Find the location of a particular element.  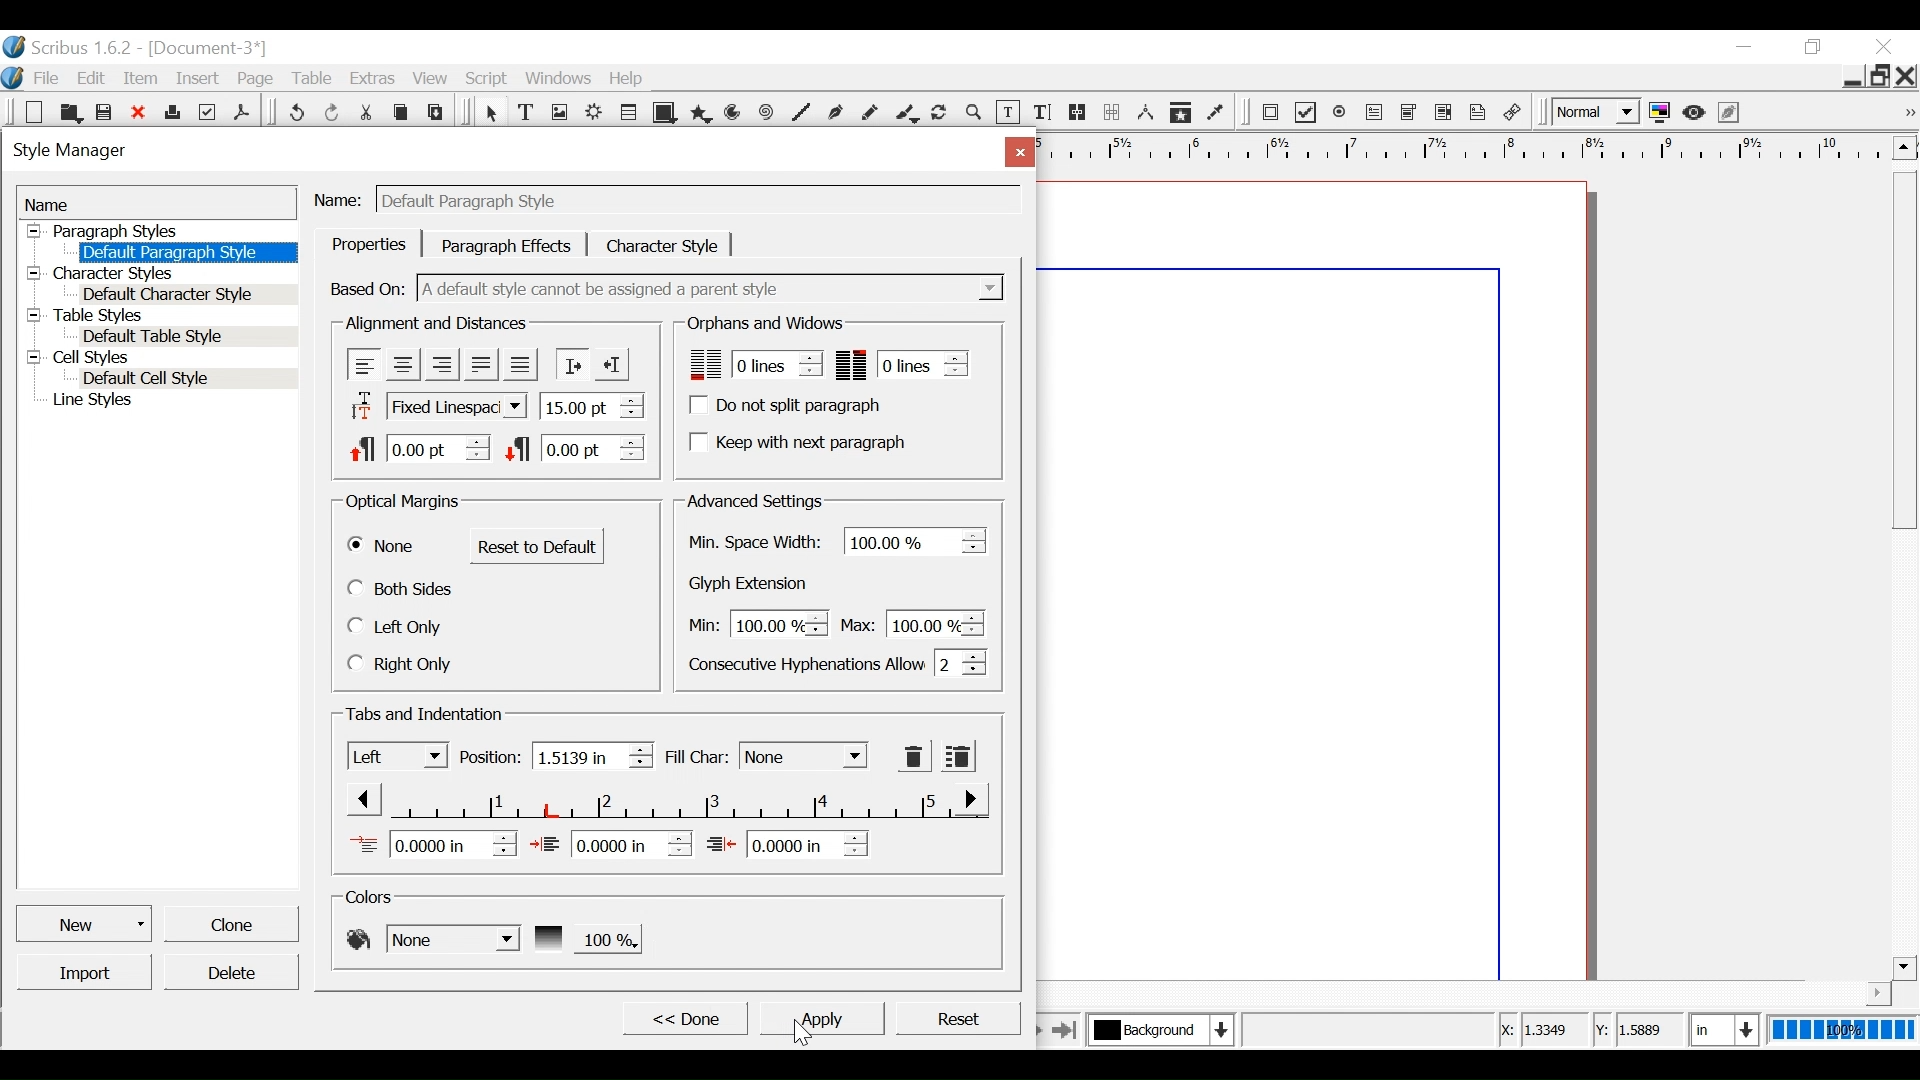

Table is located at coordinates (631, 113).